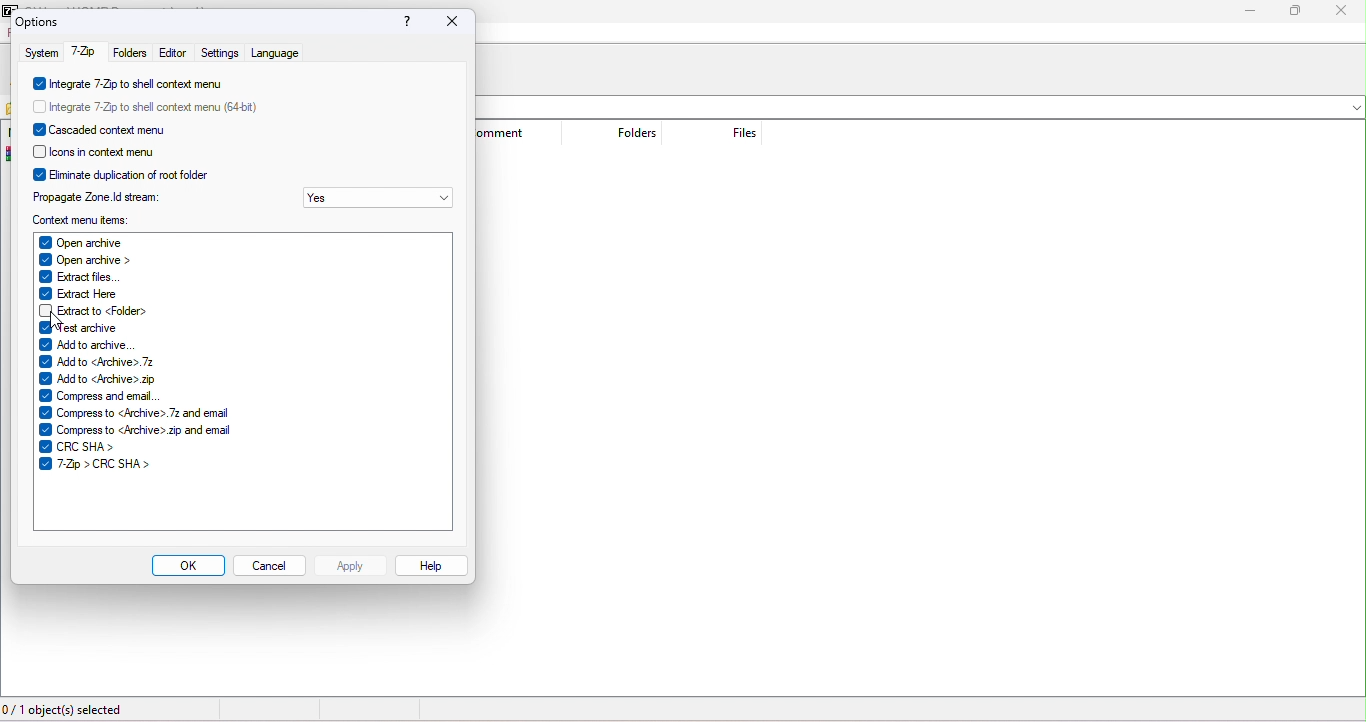  I want to click on propagate zone id stream:, so click(100, 194).